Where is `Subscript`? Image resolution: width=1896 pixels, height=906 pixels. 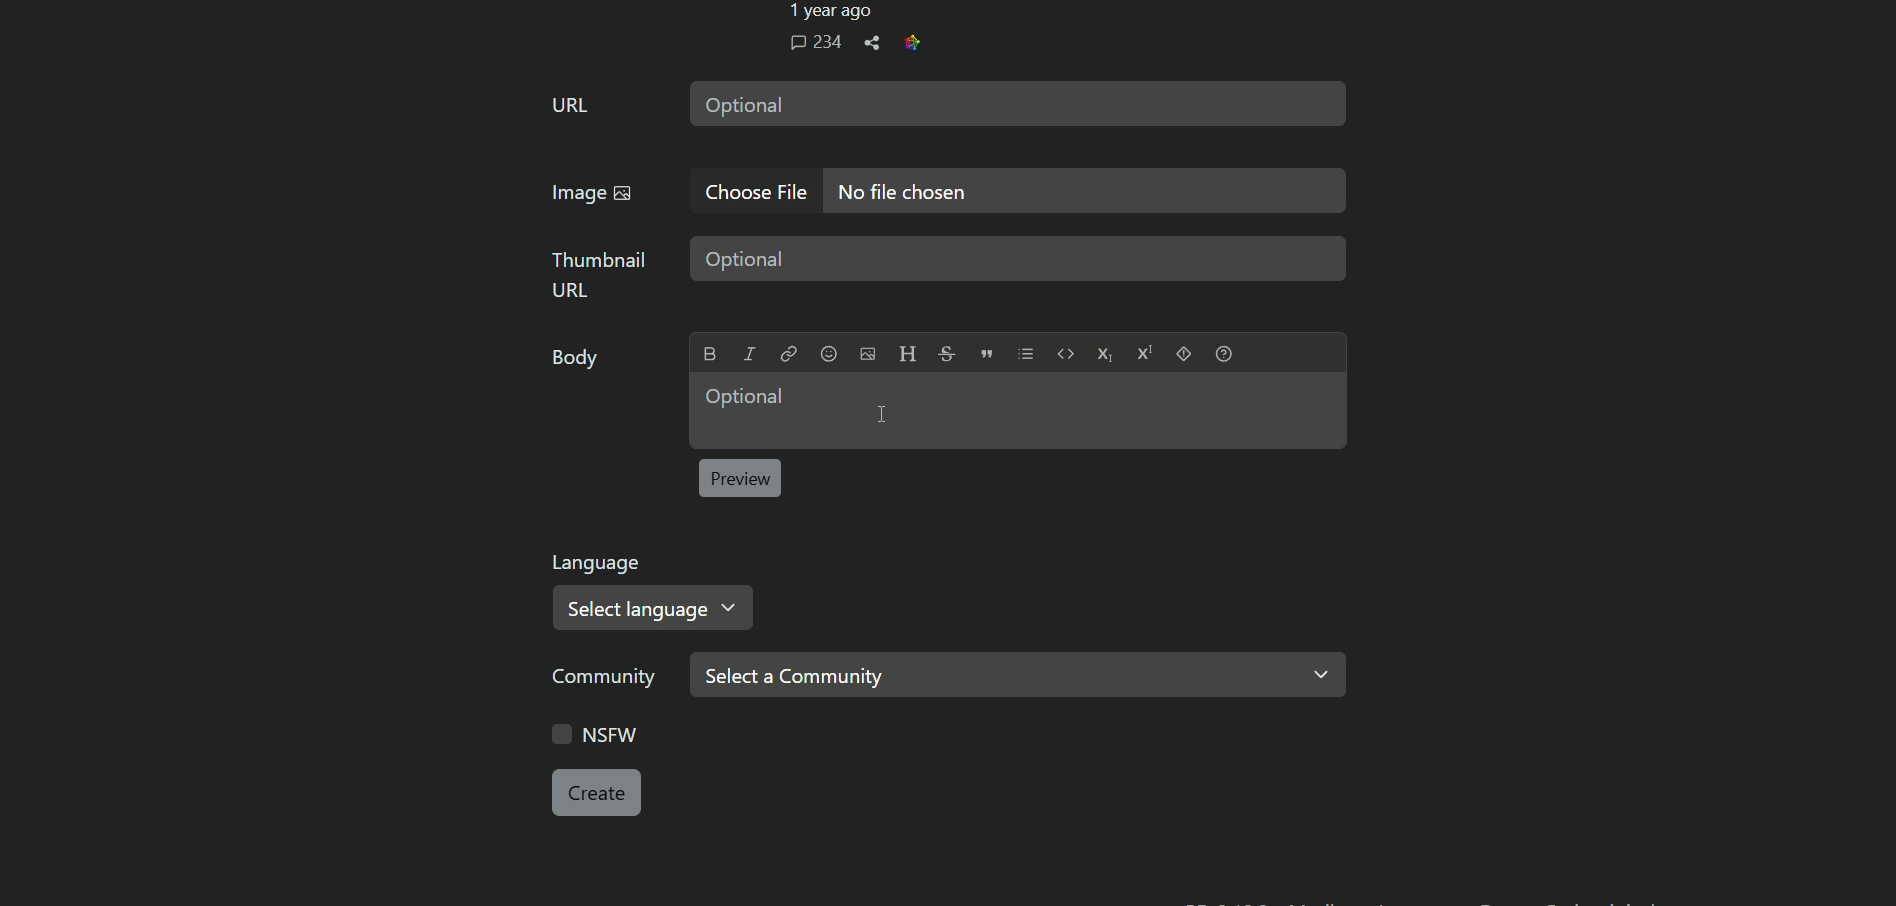 Subscript is located at coordinates (1104, 354).